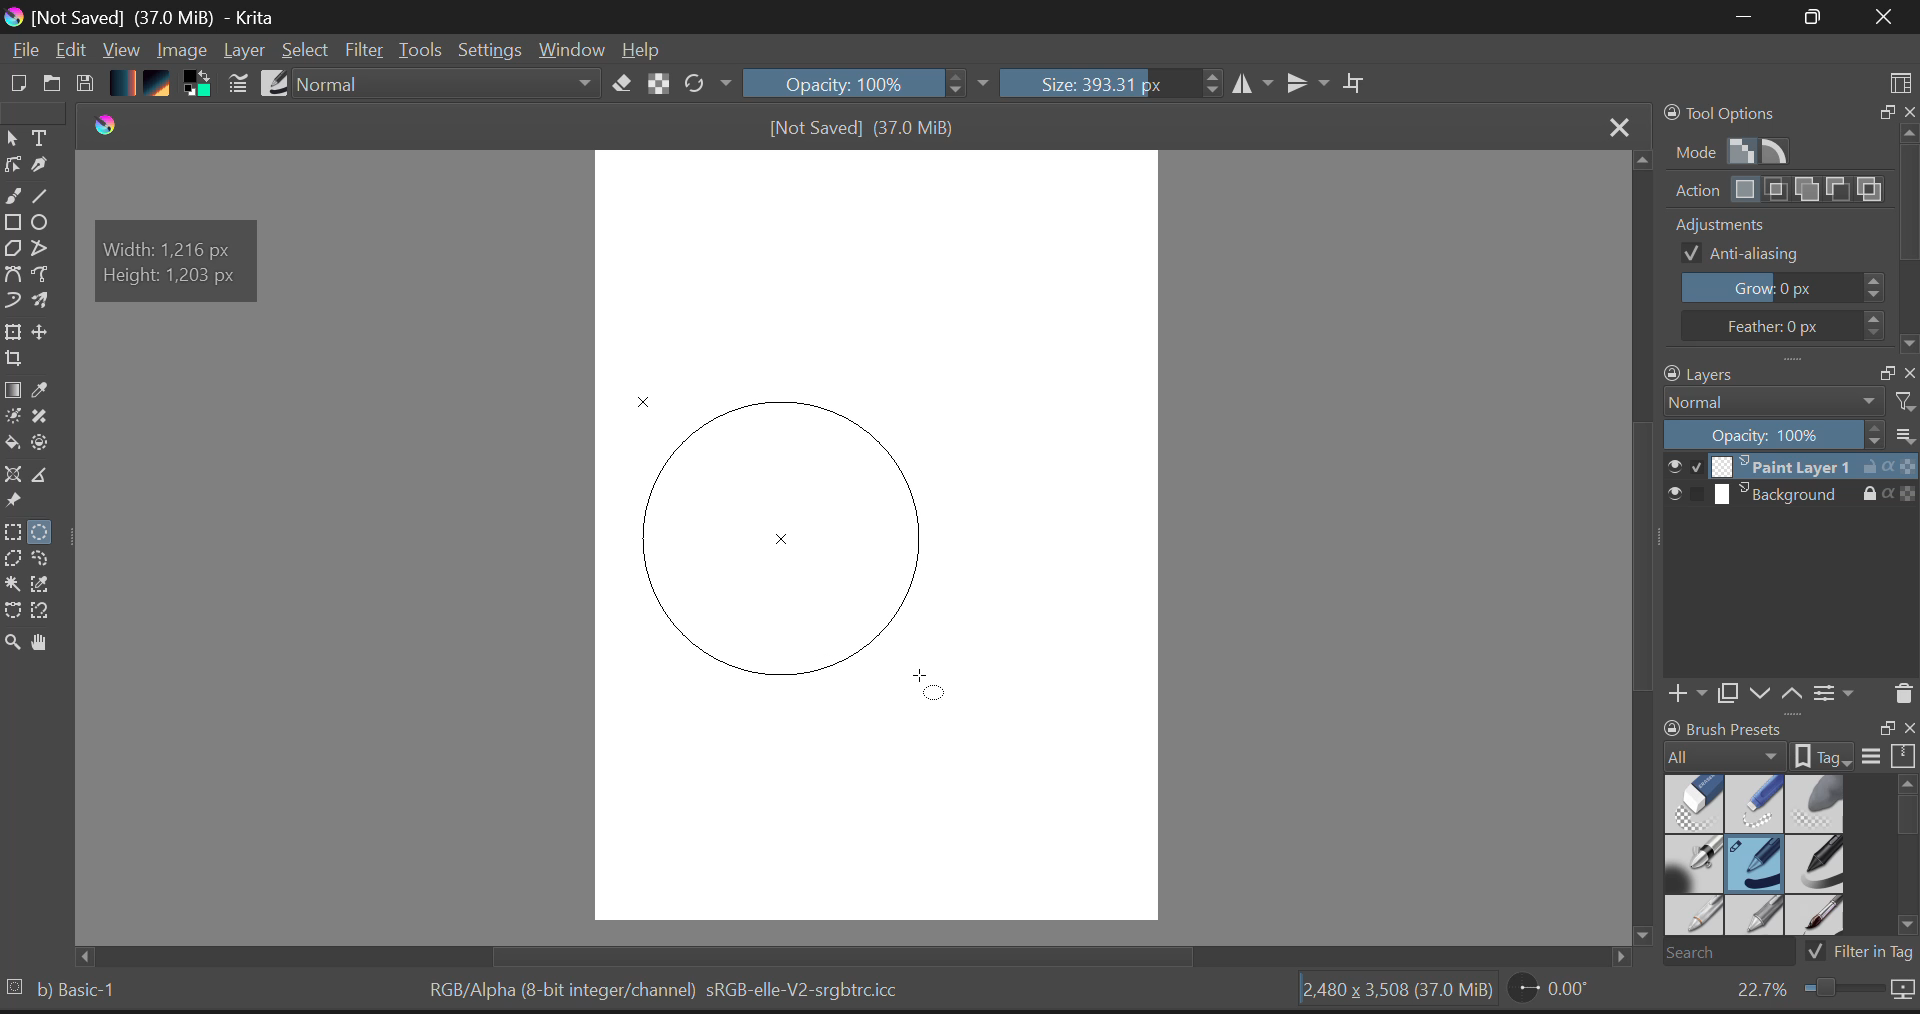  Describe the element at coordinates (1550, 992) in the screenshot. I see `Page Rotation` at that location.